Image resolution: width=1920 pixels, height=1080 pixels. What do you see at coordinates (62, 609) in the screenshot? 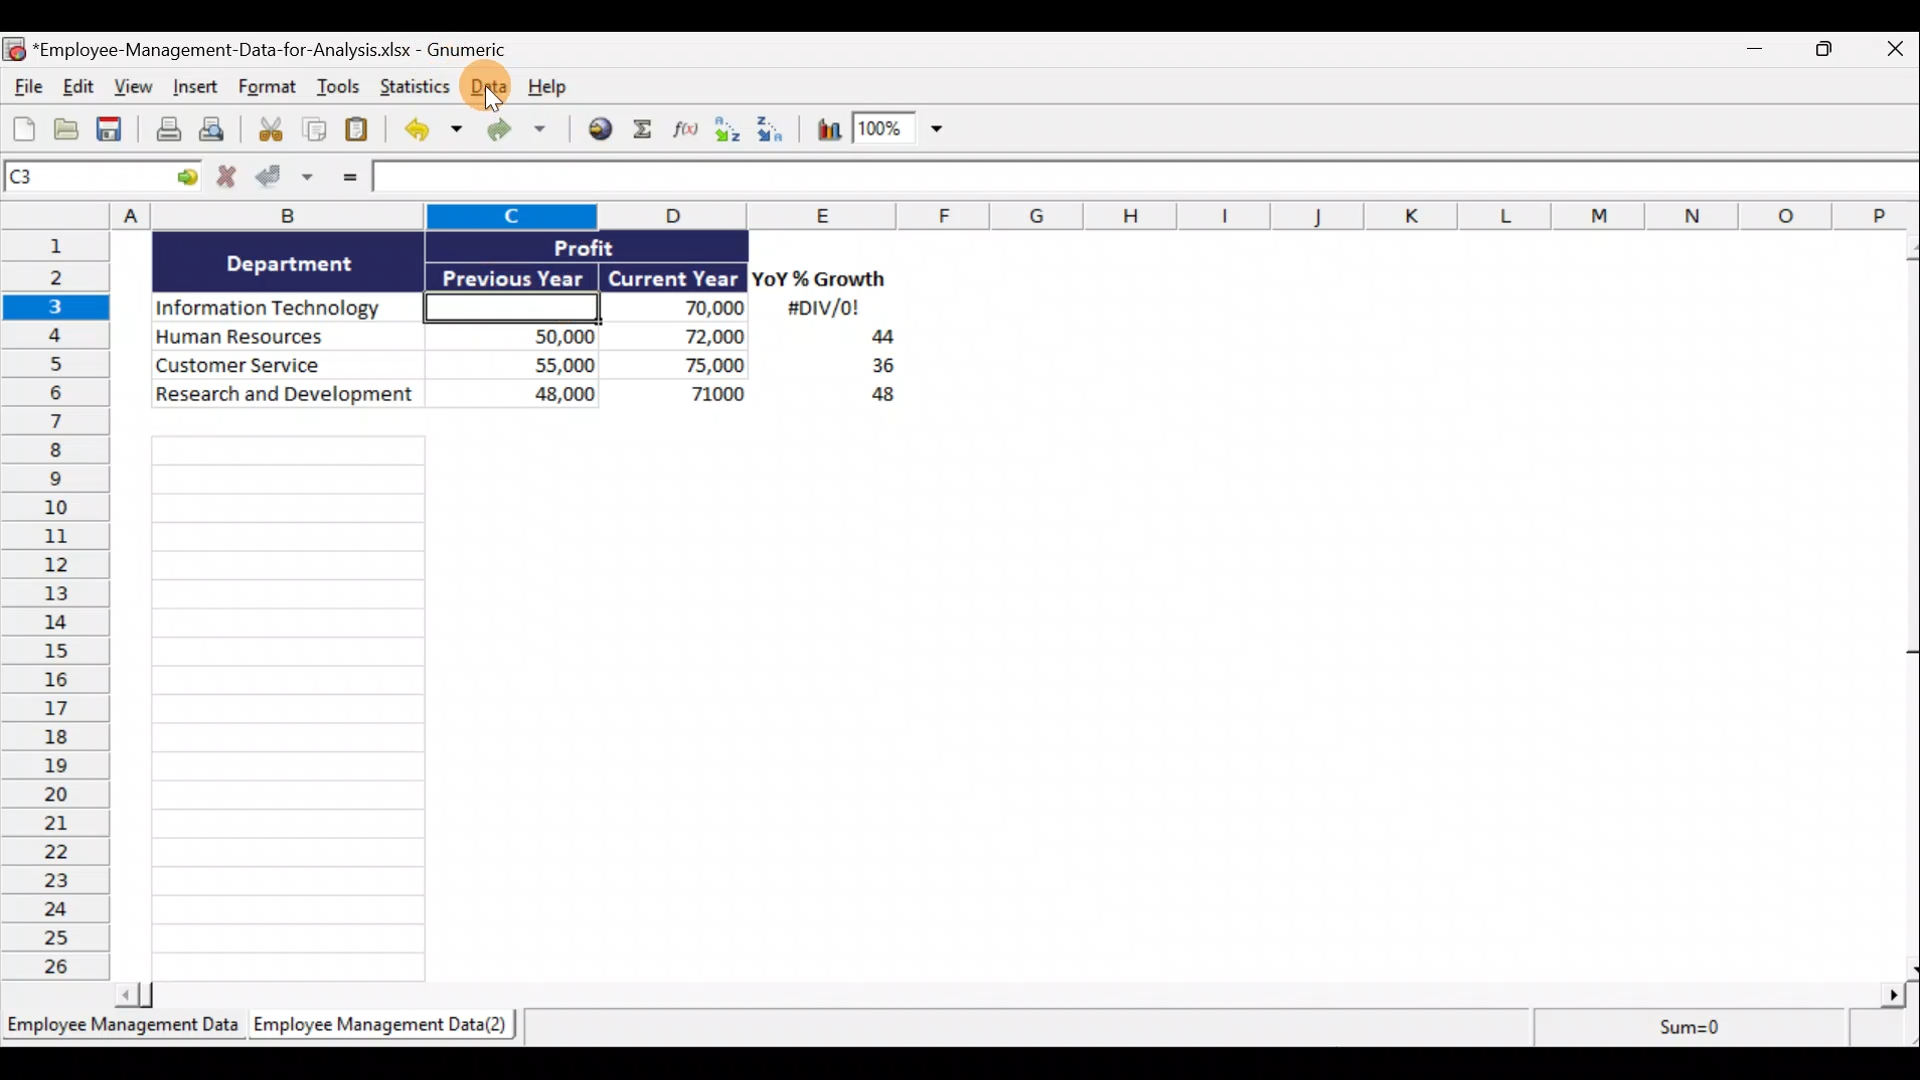
I see `Rows` at bounding box center [62, 609].